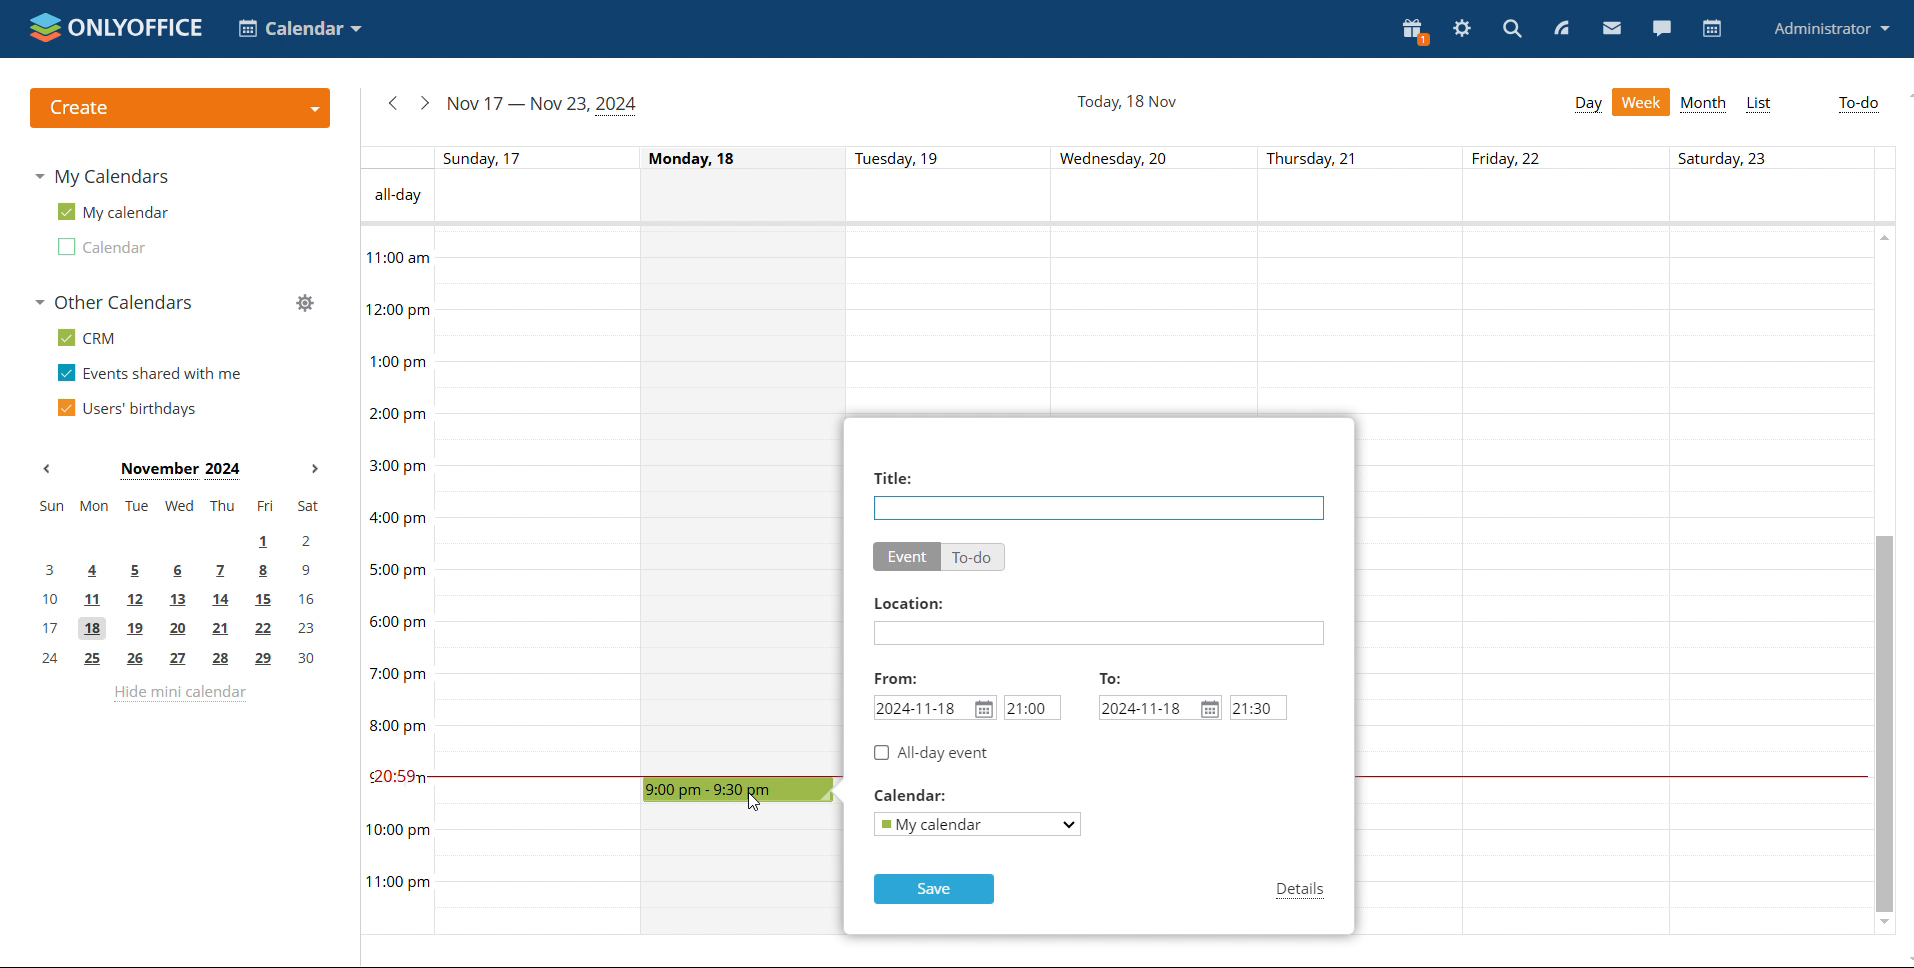 This screenshot has width=1914, height=968. I want to click on to, so click(1111, 676).